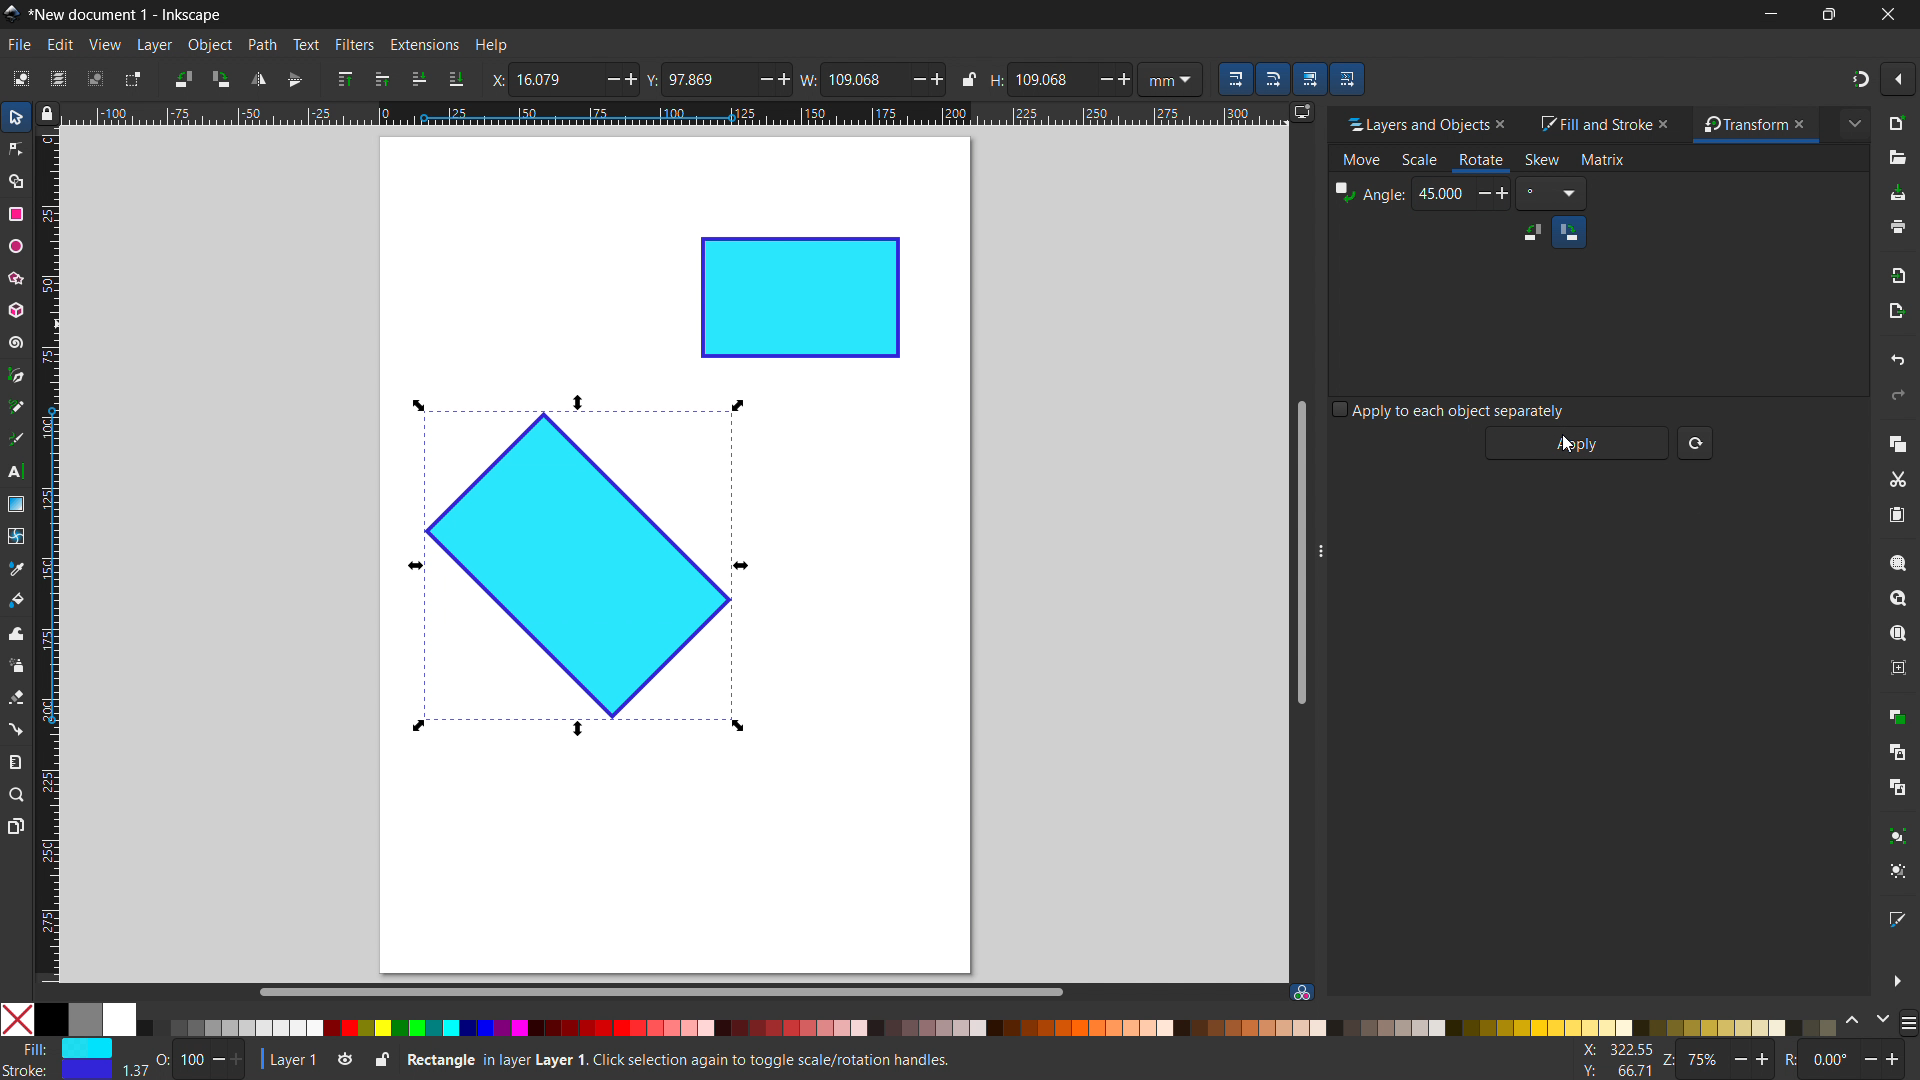 The width and height of the screenshot is (1920, 1080). What do you see at coordinates (17, 374) in the screenshot?
I see `pen tool` at bounding box center [17, 374].